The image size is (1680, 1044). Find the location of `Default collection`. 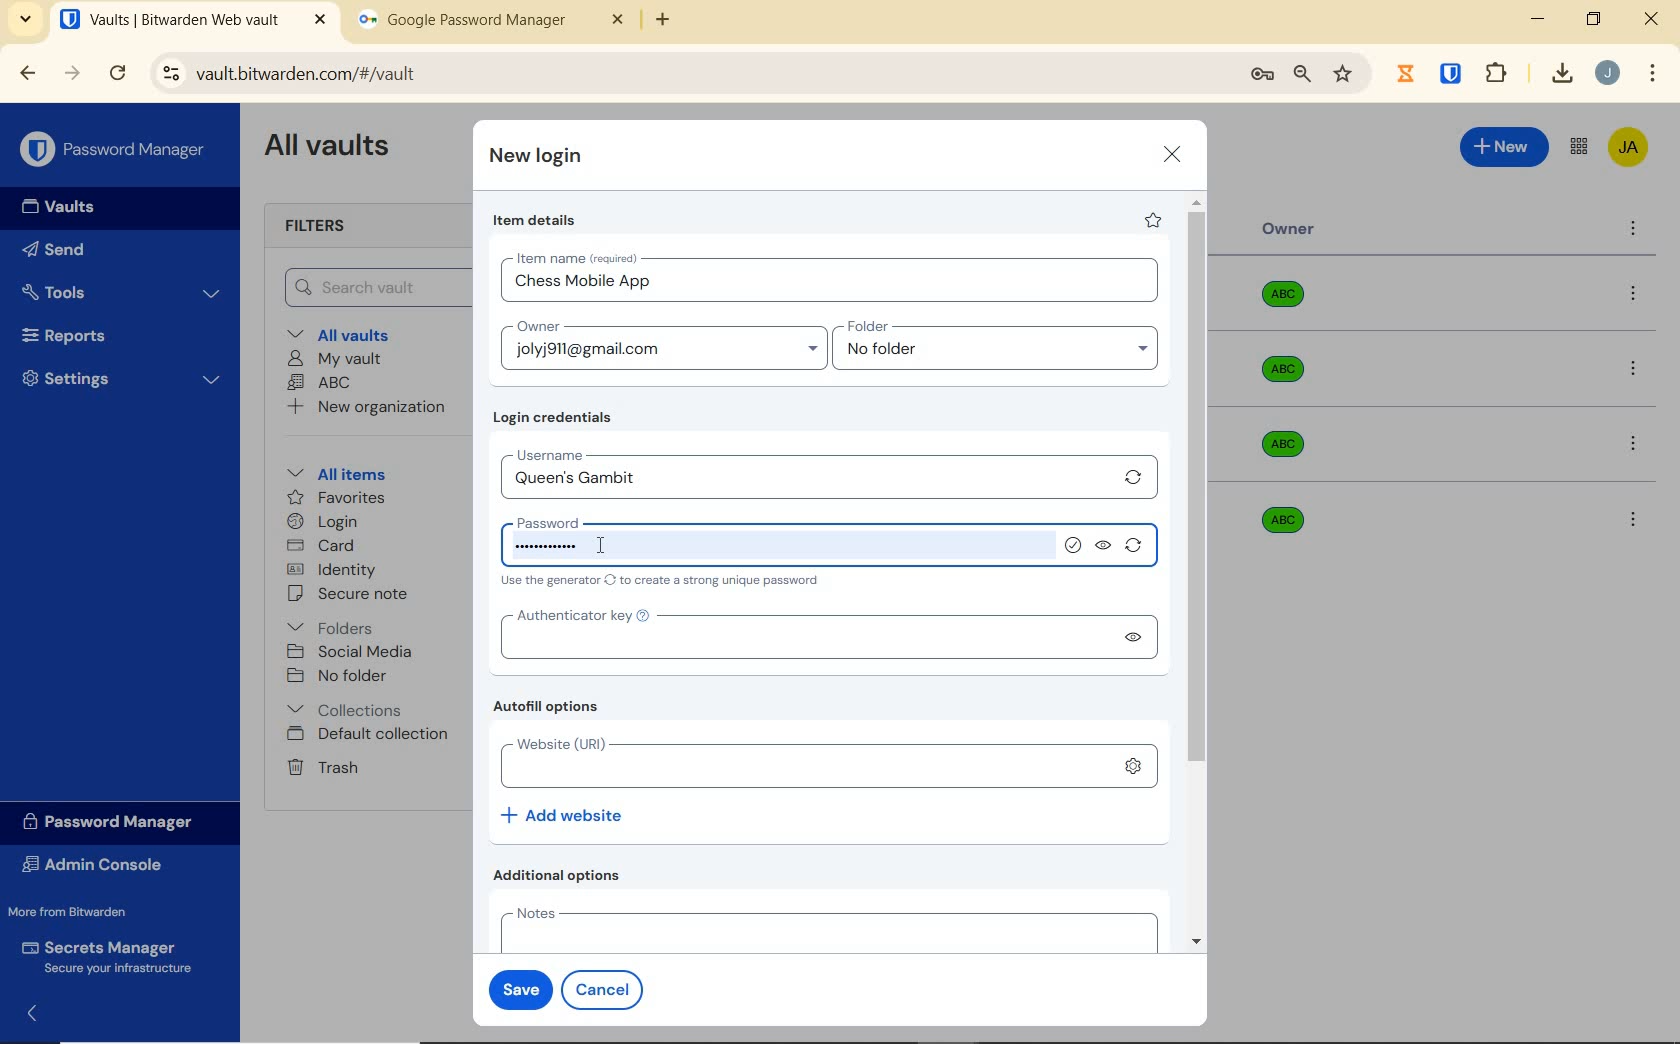

Default collection is located at coordinates (371, 735).